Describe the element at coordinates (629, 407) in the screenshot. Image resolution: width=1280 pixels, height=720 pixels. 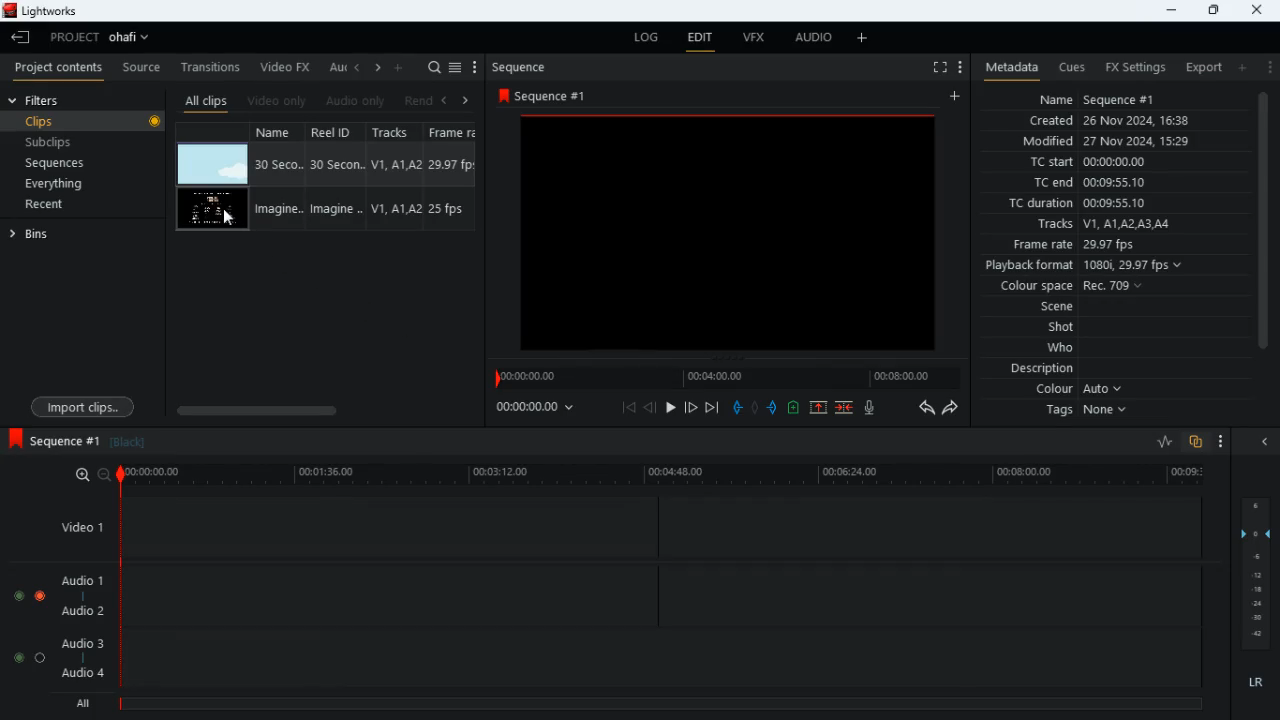
I see `beggining` at that location.